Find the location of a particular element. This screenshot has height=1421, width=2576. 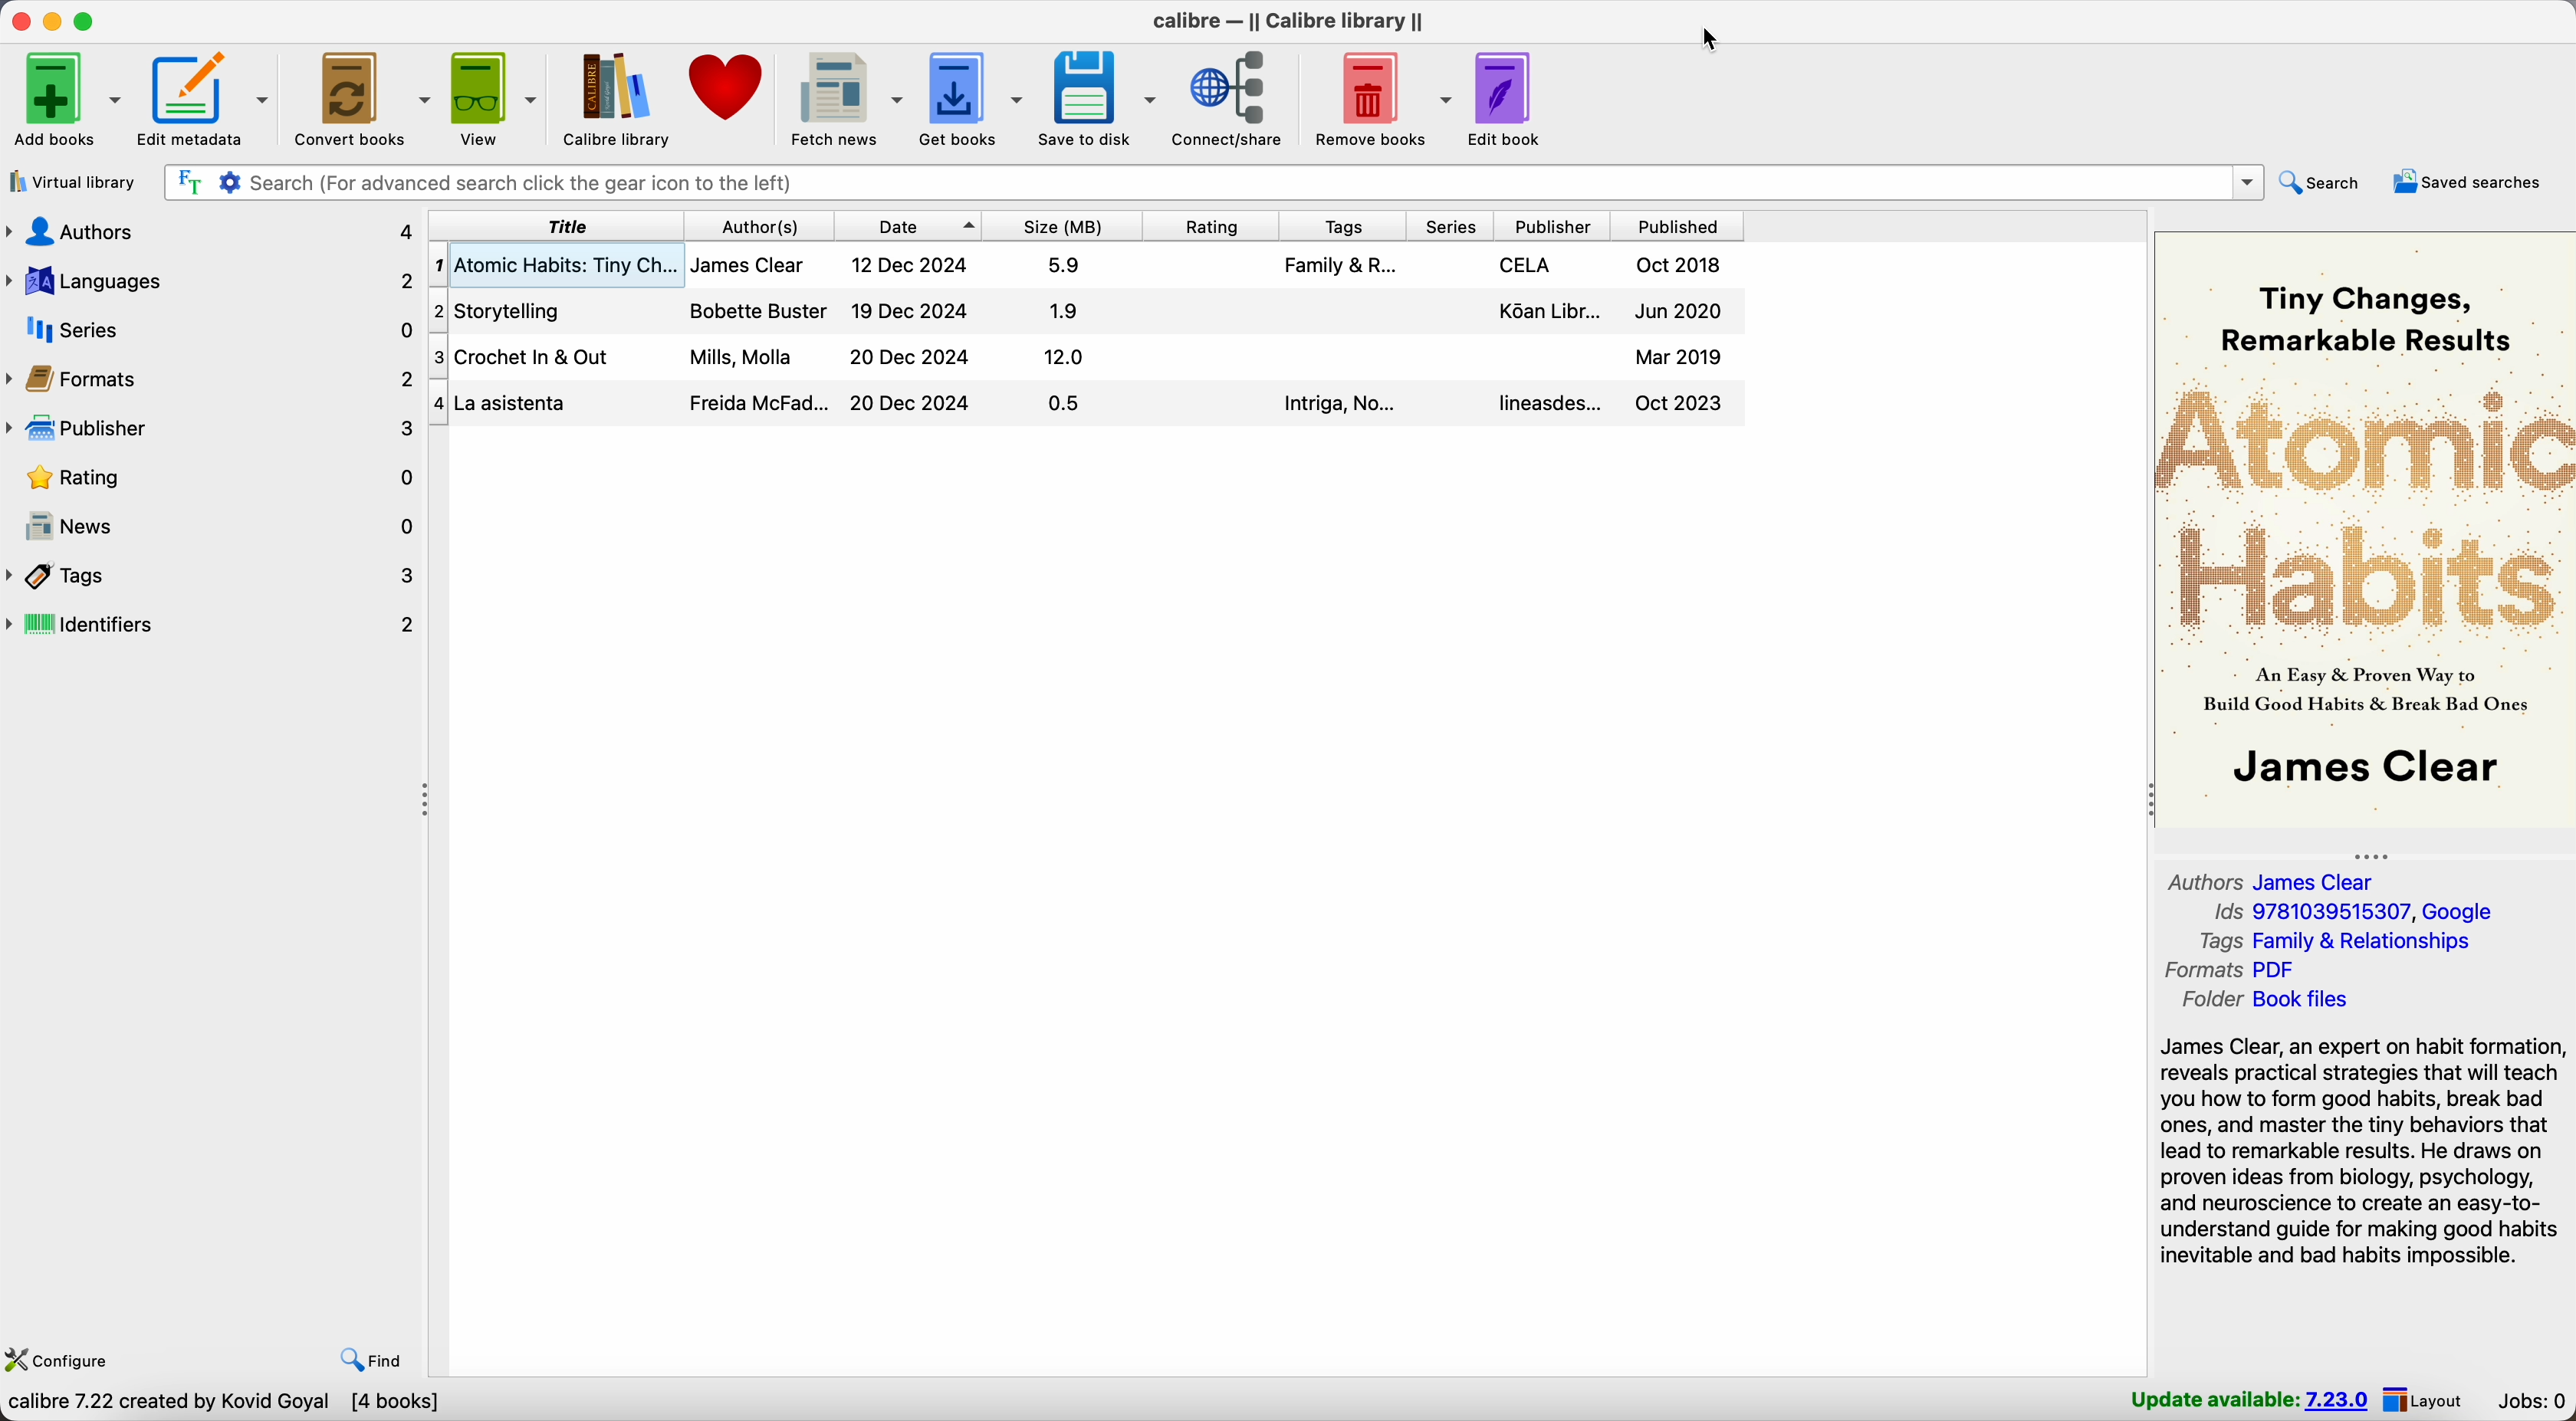

authors is located at coordinates (211, 230).